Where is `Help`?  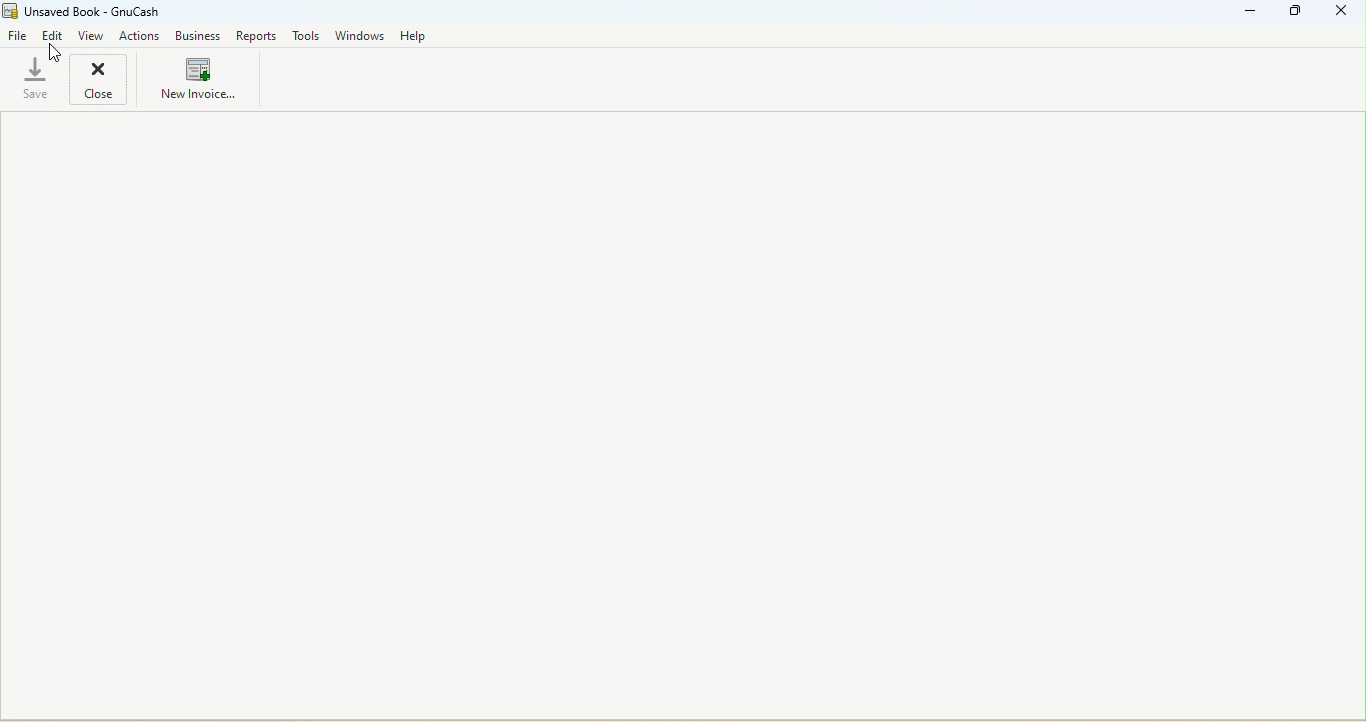 Help is located at coordinates (414, 35).